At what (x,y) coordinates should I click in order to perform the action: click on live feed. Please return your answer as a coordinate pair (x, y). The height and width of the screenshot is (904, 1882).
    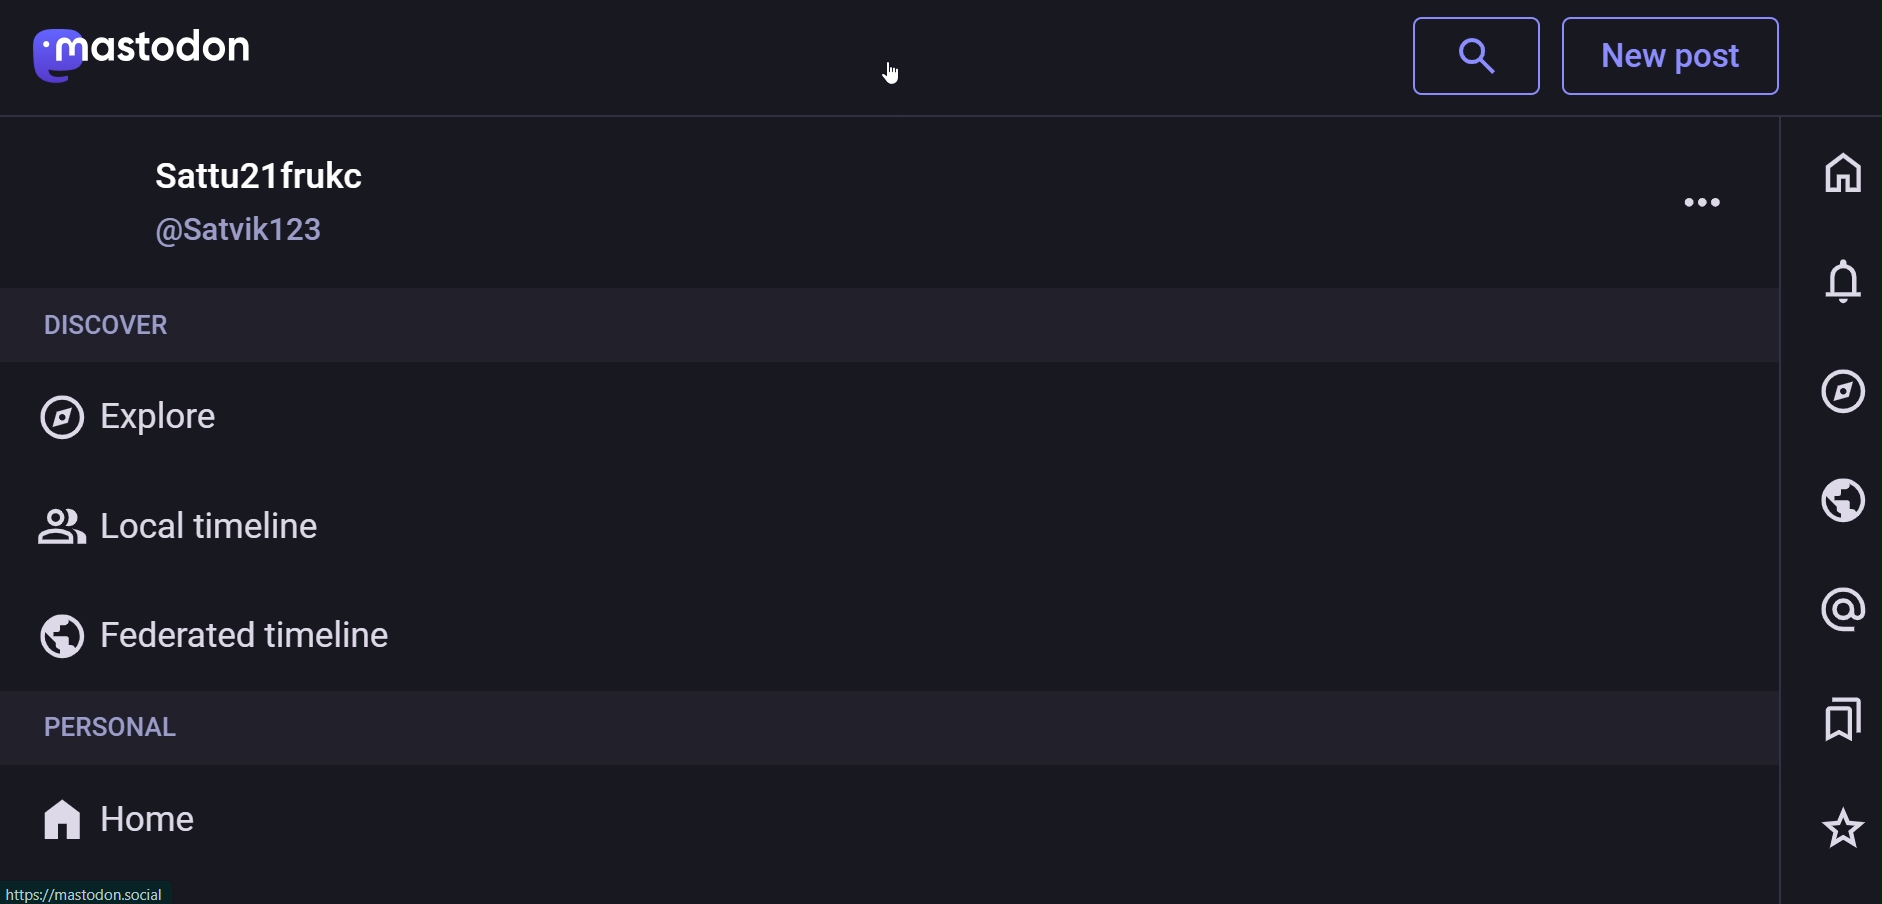
    Looking at the image, I should click on (1838, 504).